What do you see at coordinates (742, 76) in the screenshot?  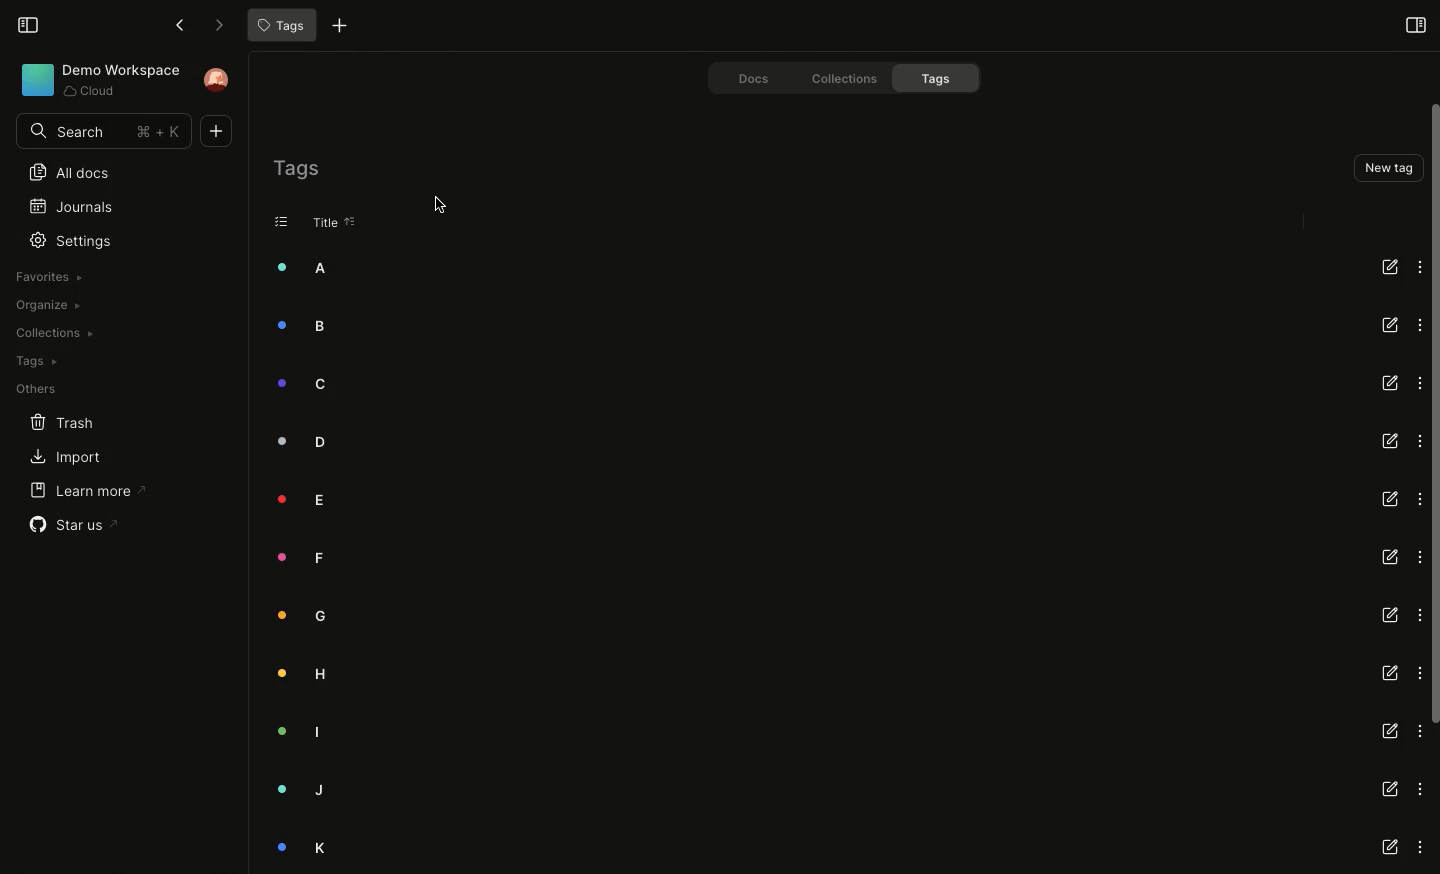 I see `Docs` at bounding box center [742, 76].